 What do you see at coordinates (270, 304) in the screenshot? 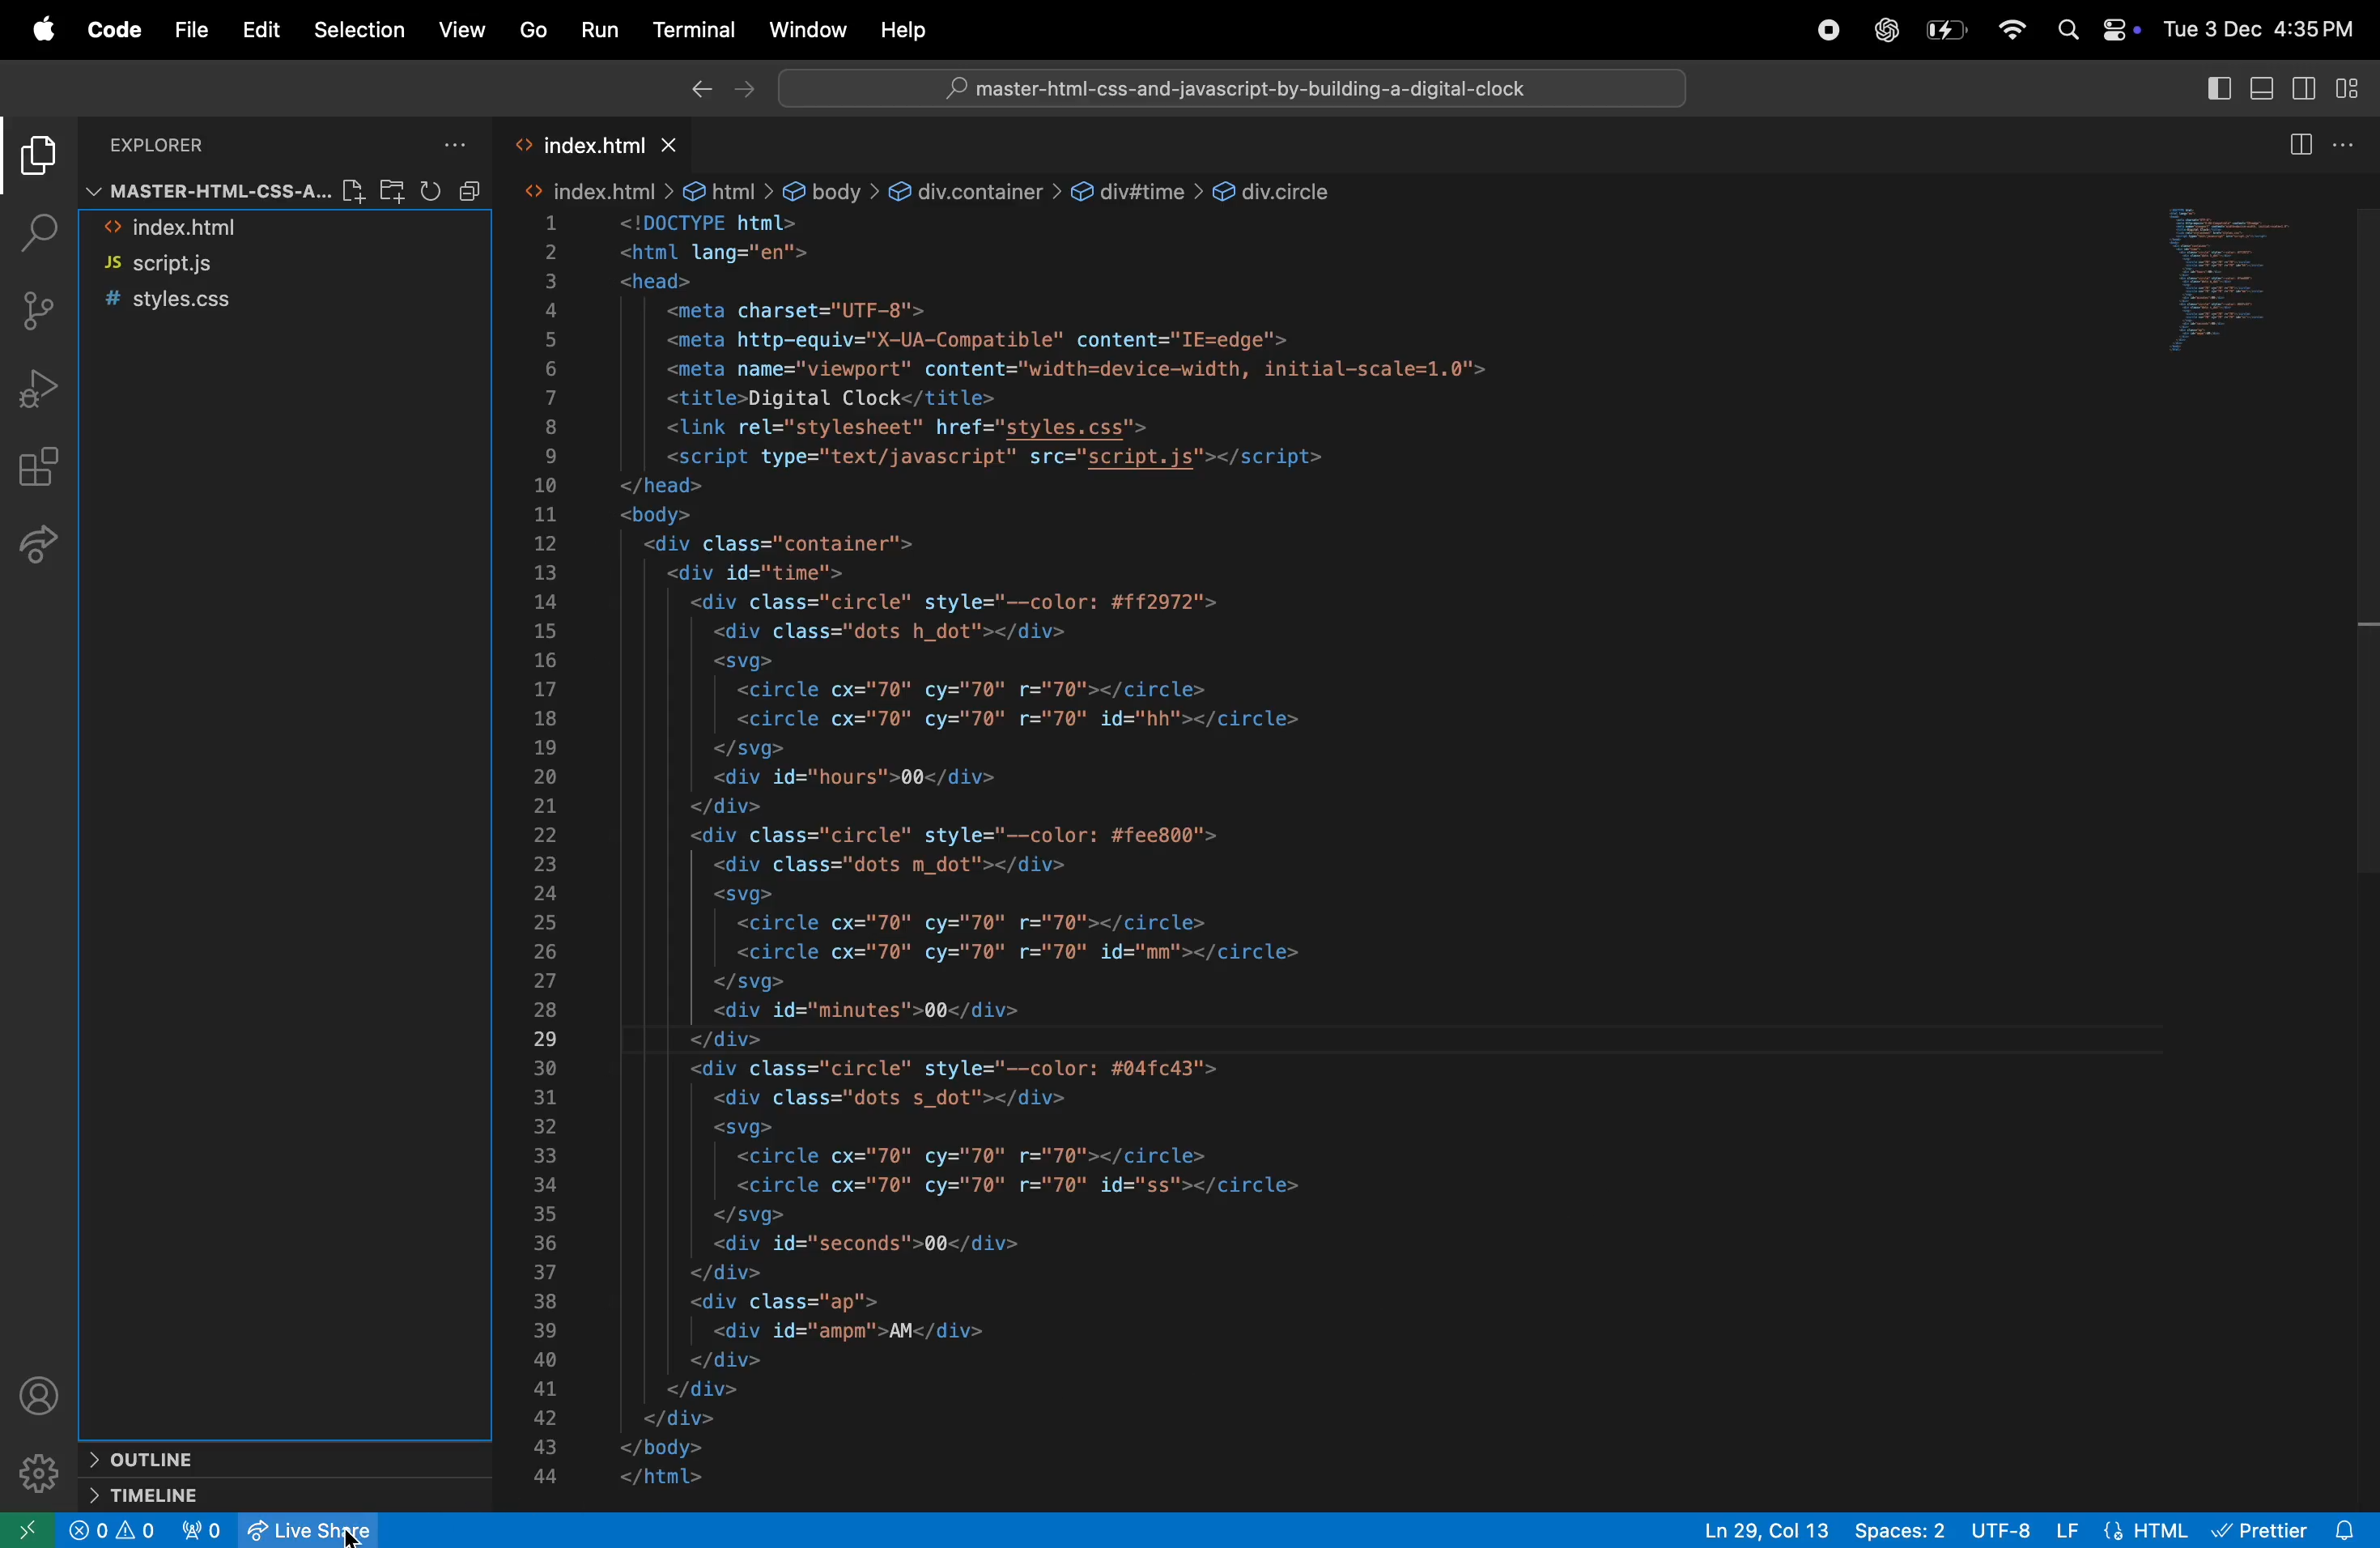
I see `style.css` at bounding box center [270, 304].